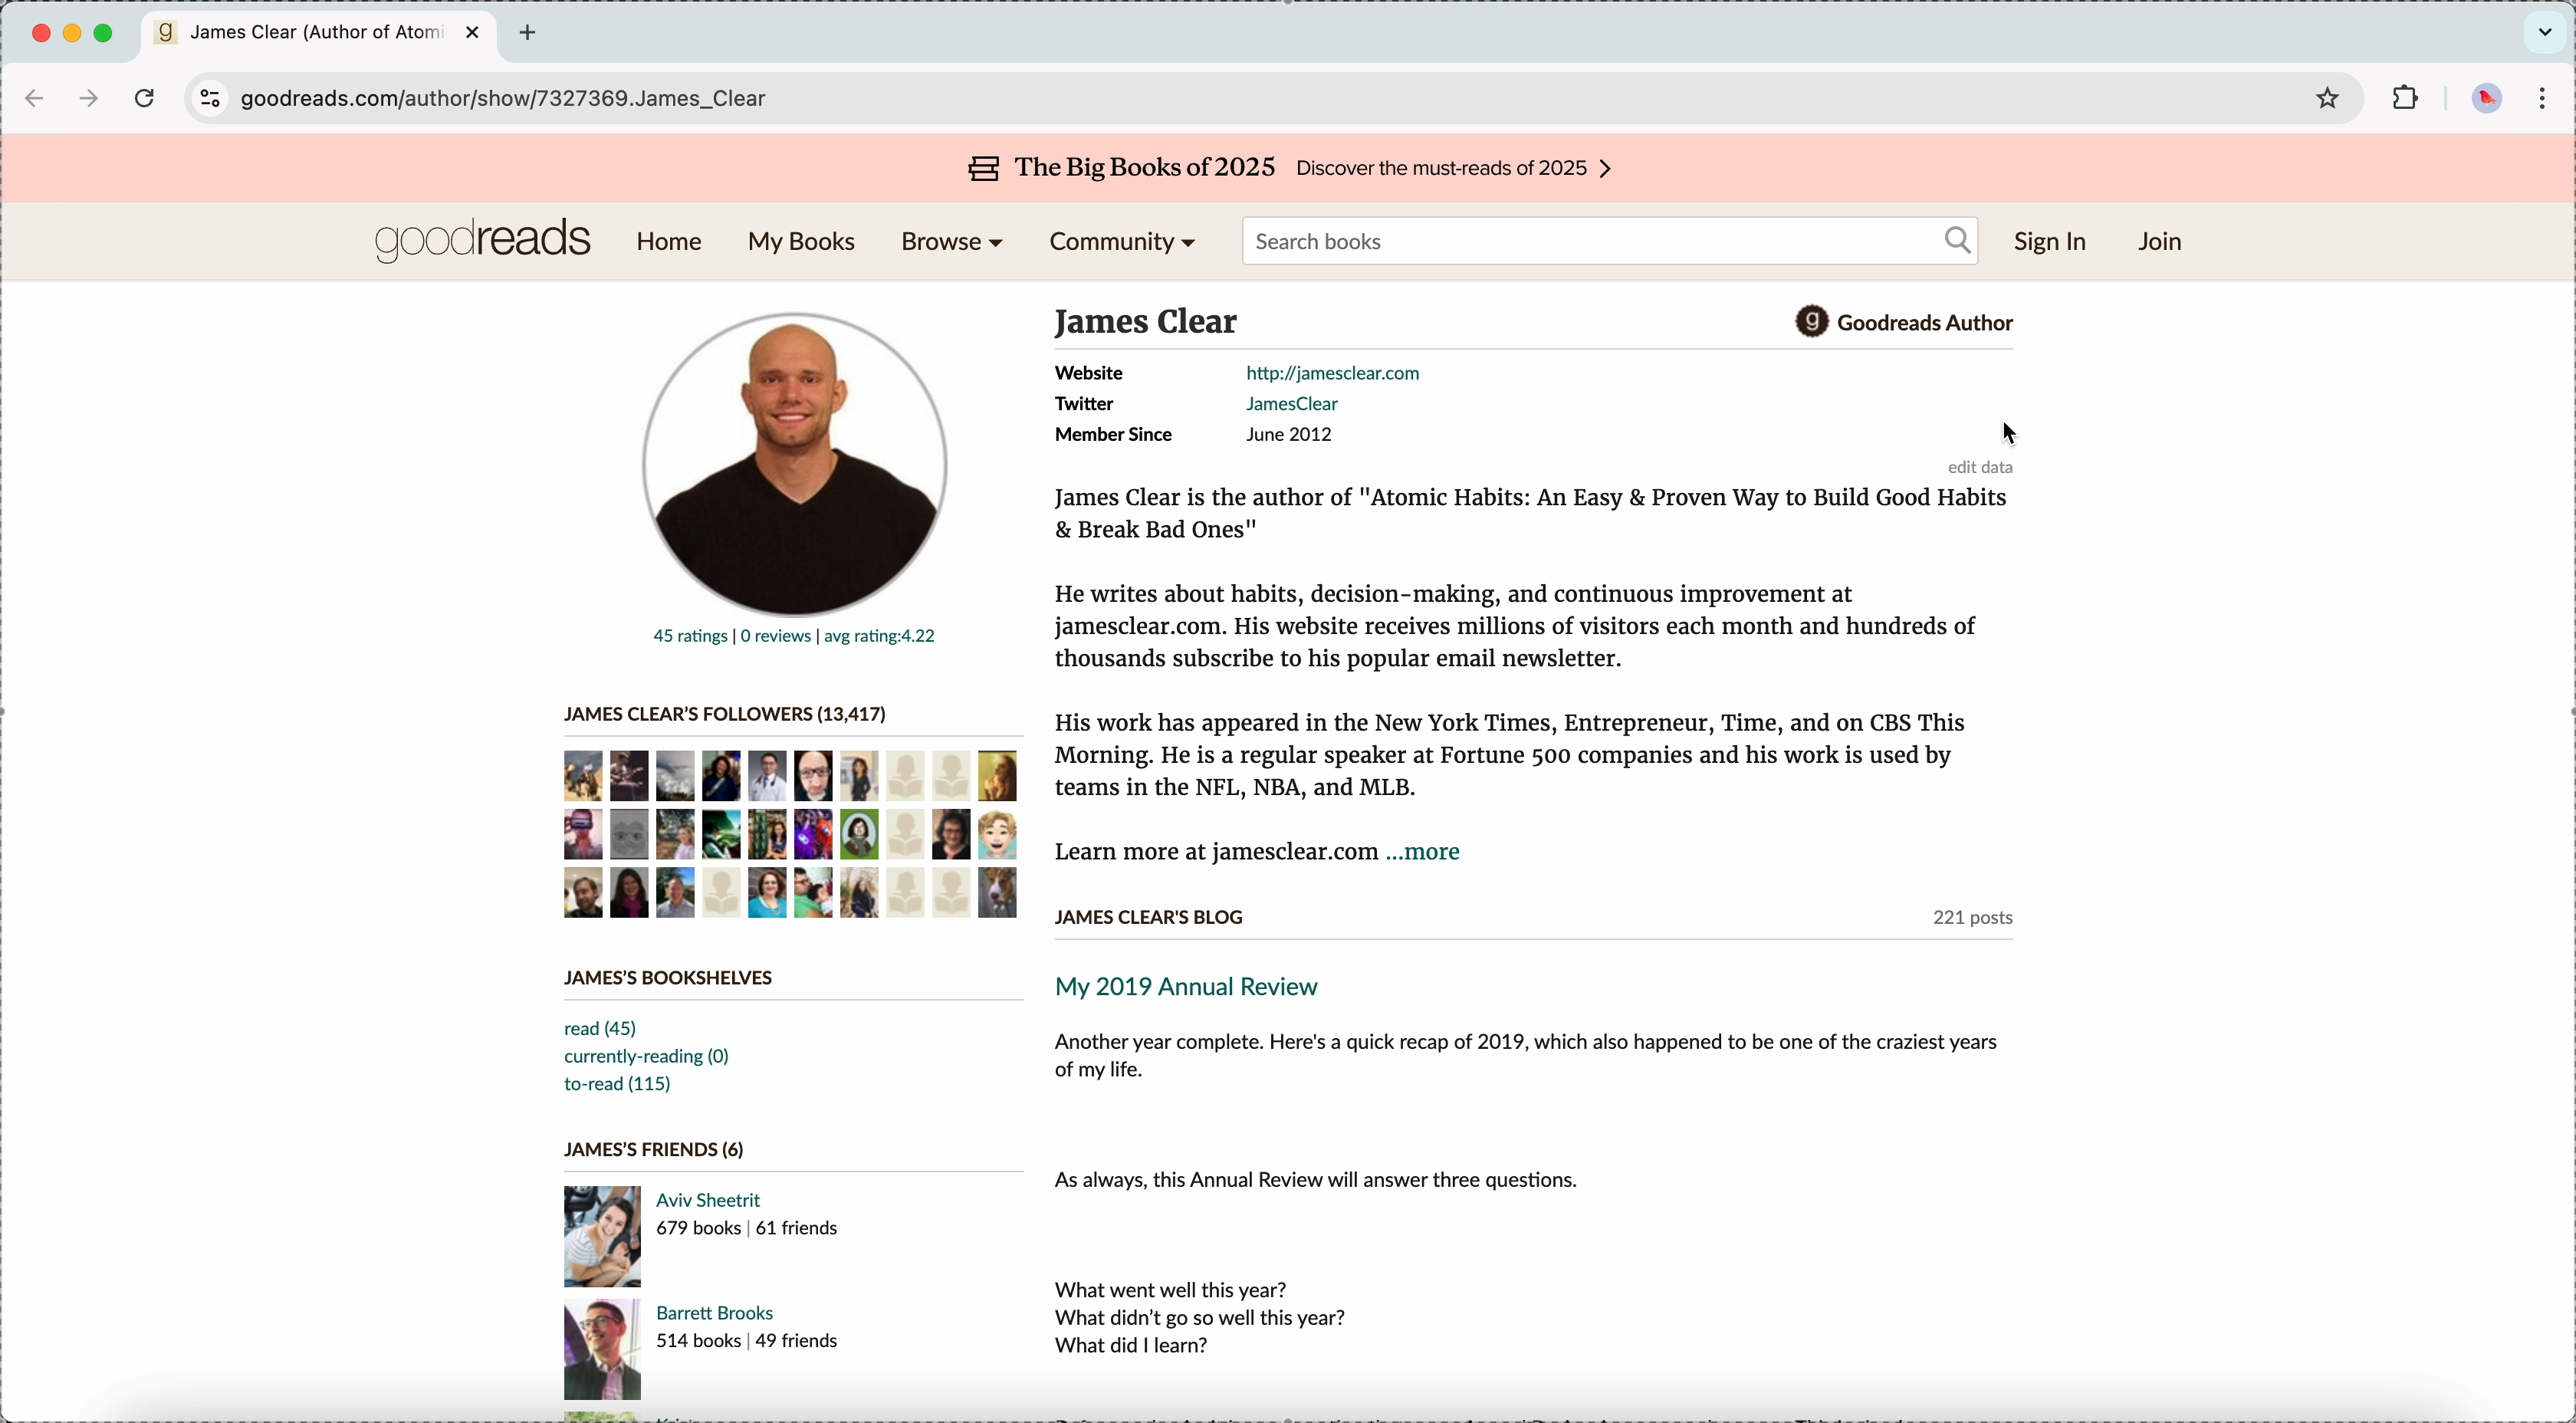 The image size is (2576, 1423). What do you see at coordinates (323, 35) in the screenshot?
I see `tab` at bounding box center [323, 35].